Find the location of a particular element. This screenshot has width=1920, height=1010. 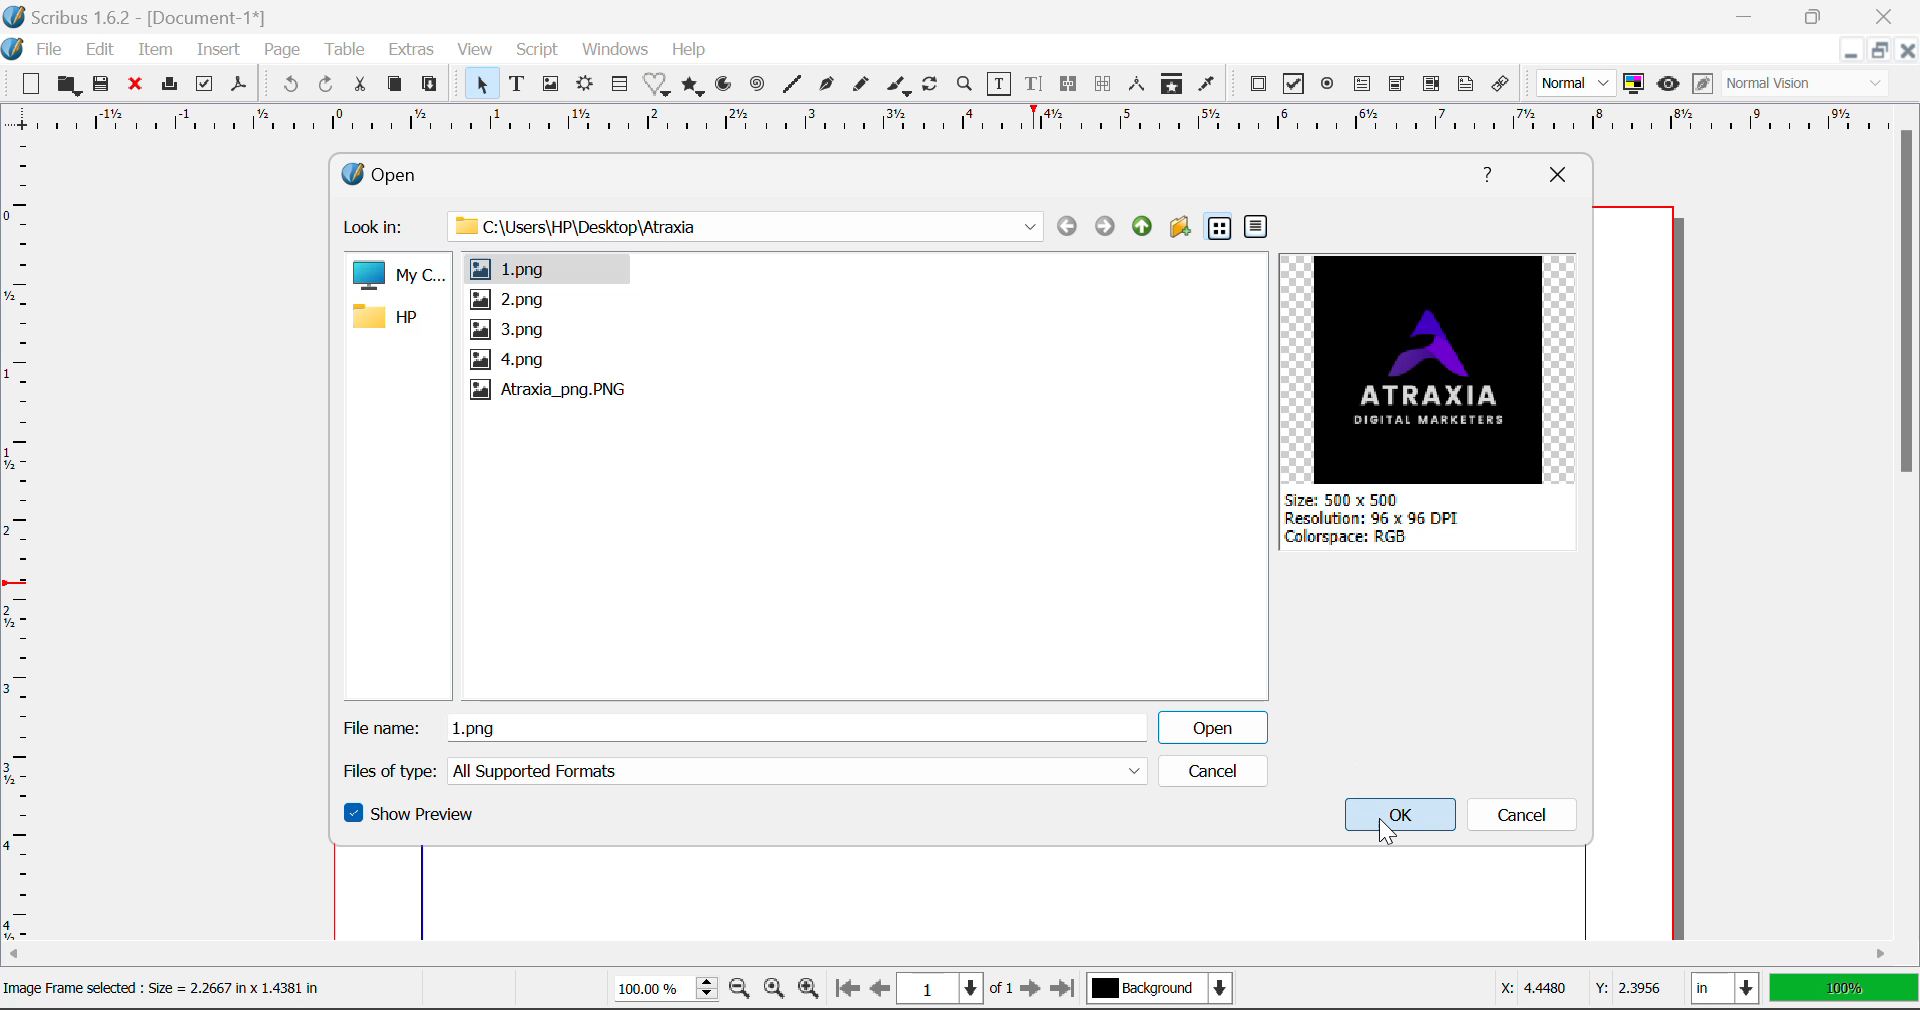

Restore Down is located at coordinates (1750, 15).